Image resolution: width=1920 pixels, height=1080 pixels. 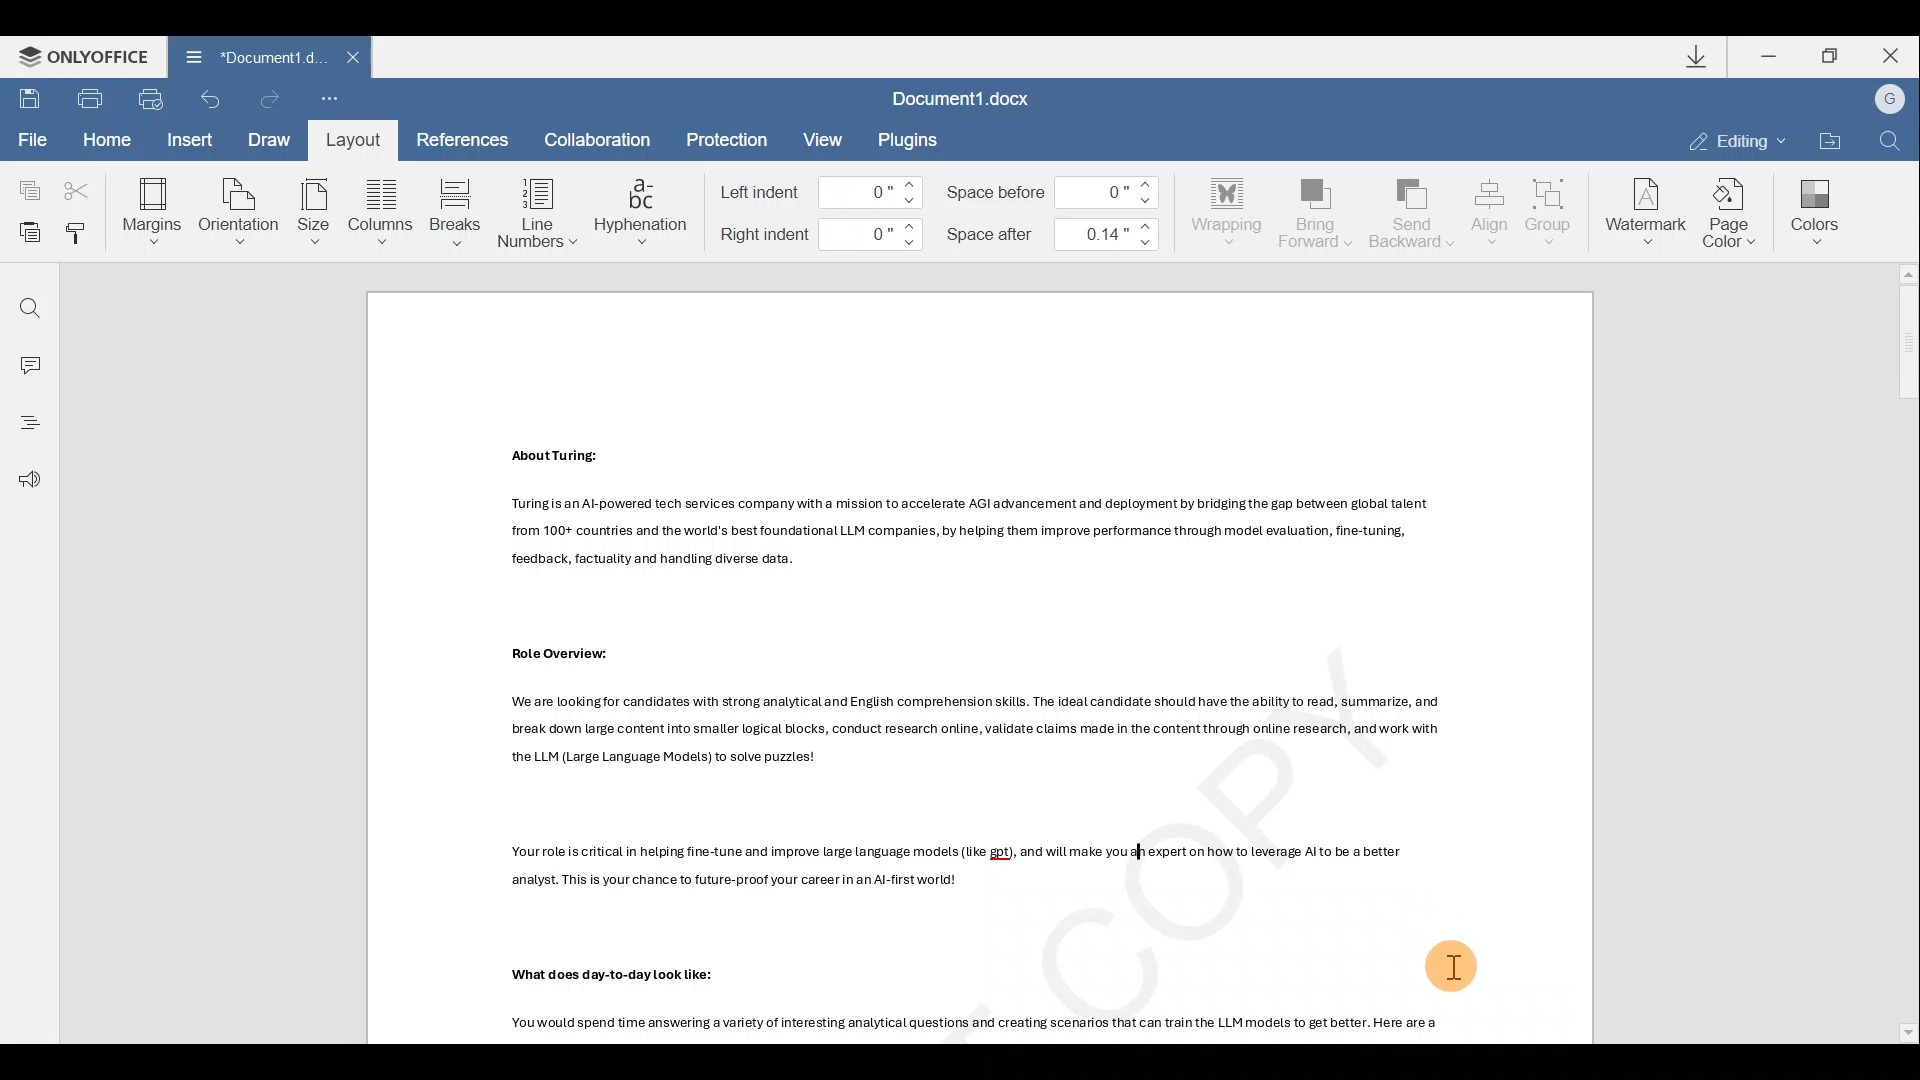 What do you see at coordinates (1453, 964) in the screenshot?
I see `Cursor` at bounding box center [1453, 964].